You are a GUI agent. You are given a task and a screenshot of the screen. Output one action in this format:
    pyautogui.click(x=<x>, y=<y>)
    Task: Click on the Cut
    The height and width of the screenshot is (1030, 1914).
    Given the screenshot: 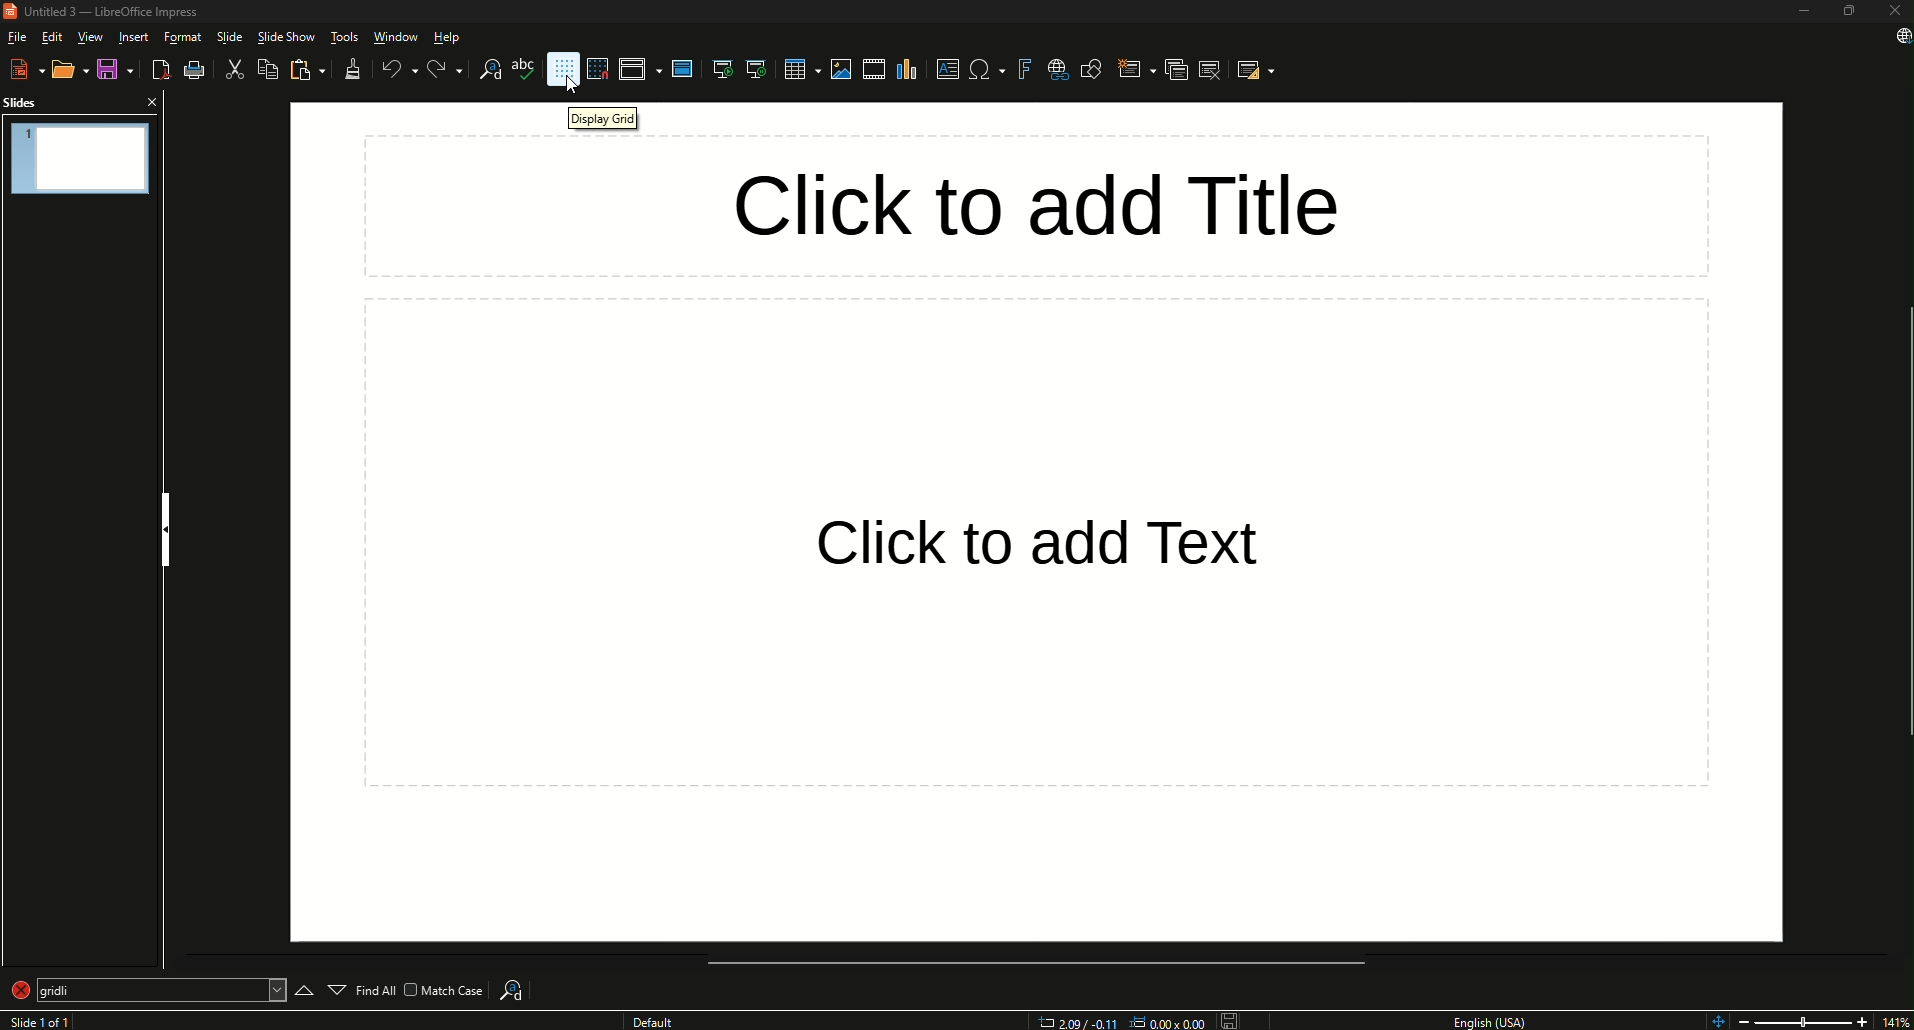 What is the action you would take?
    pyautogui.click(x=233, y=70)
    